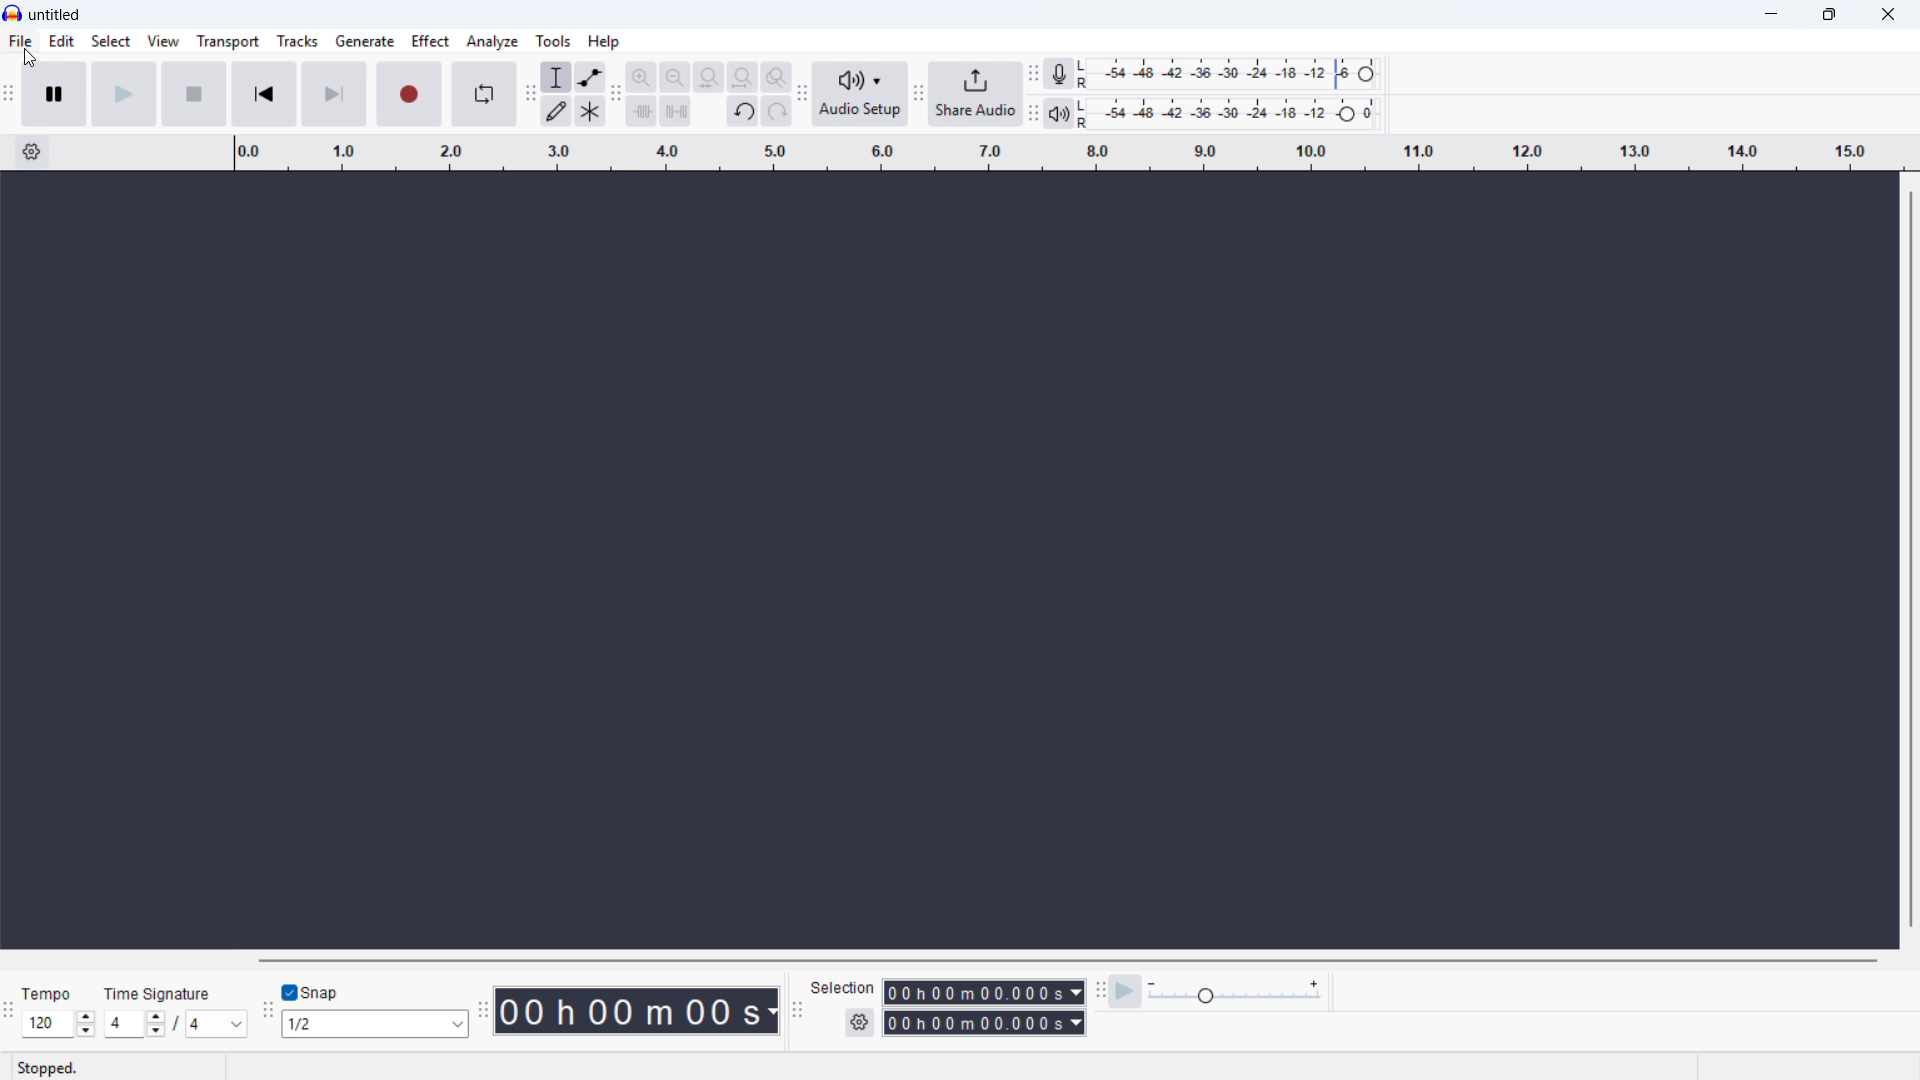 The width and height of the screenshot is (1920, 1080). Describe the element at coordinates (1058, 74) in the screenshot. I see `Recording metre ` at that location.